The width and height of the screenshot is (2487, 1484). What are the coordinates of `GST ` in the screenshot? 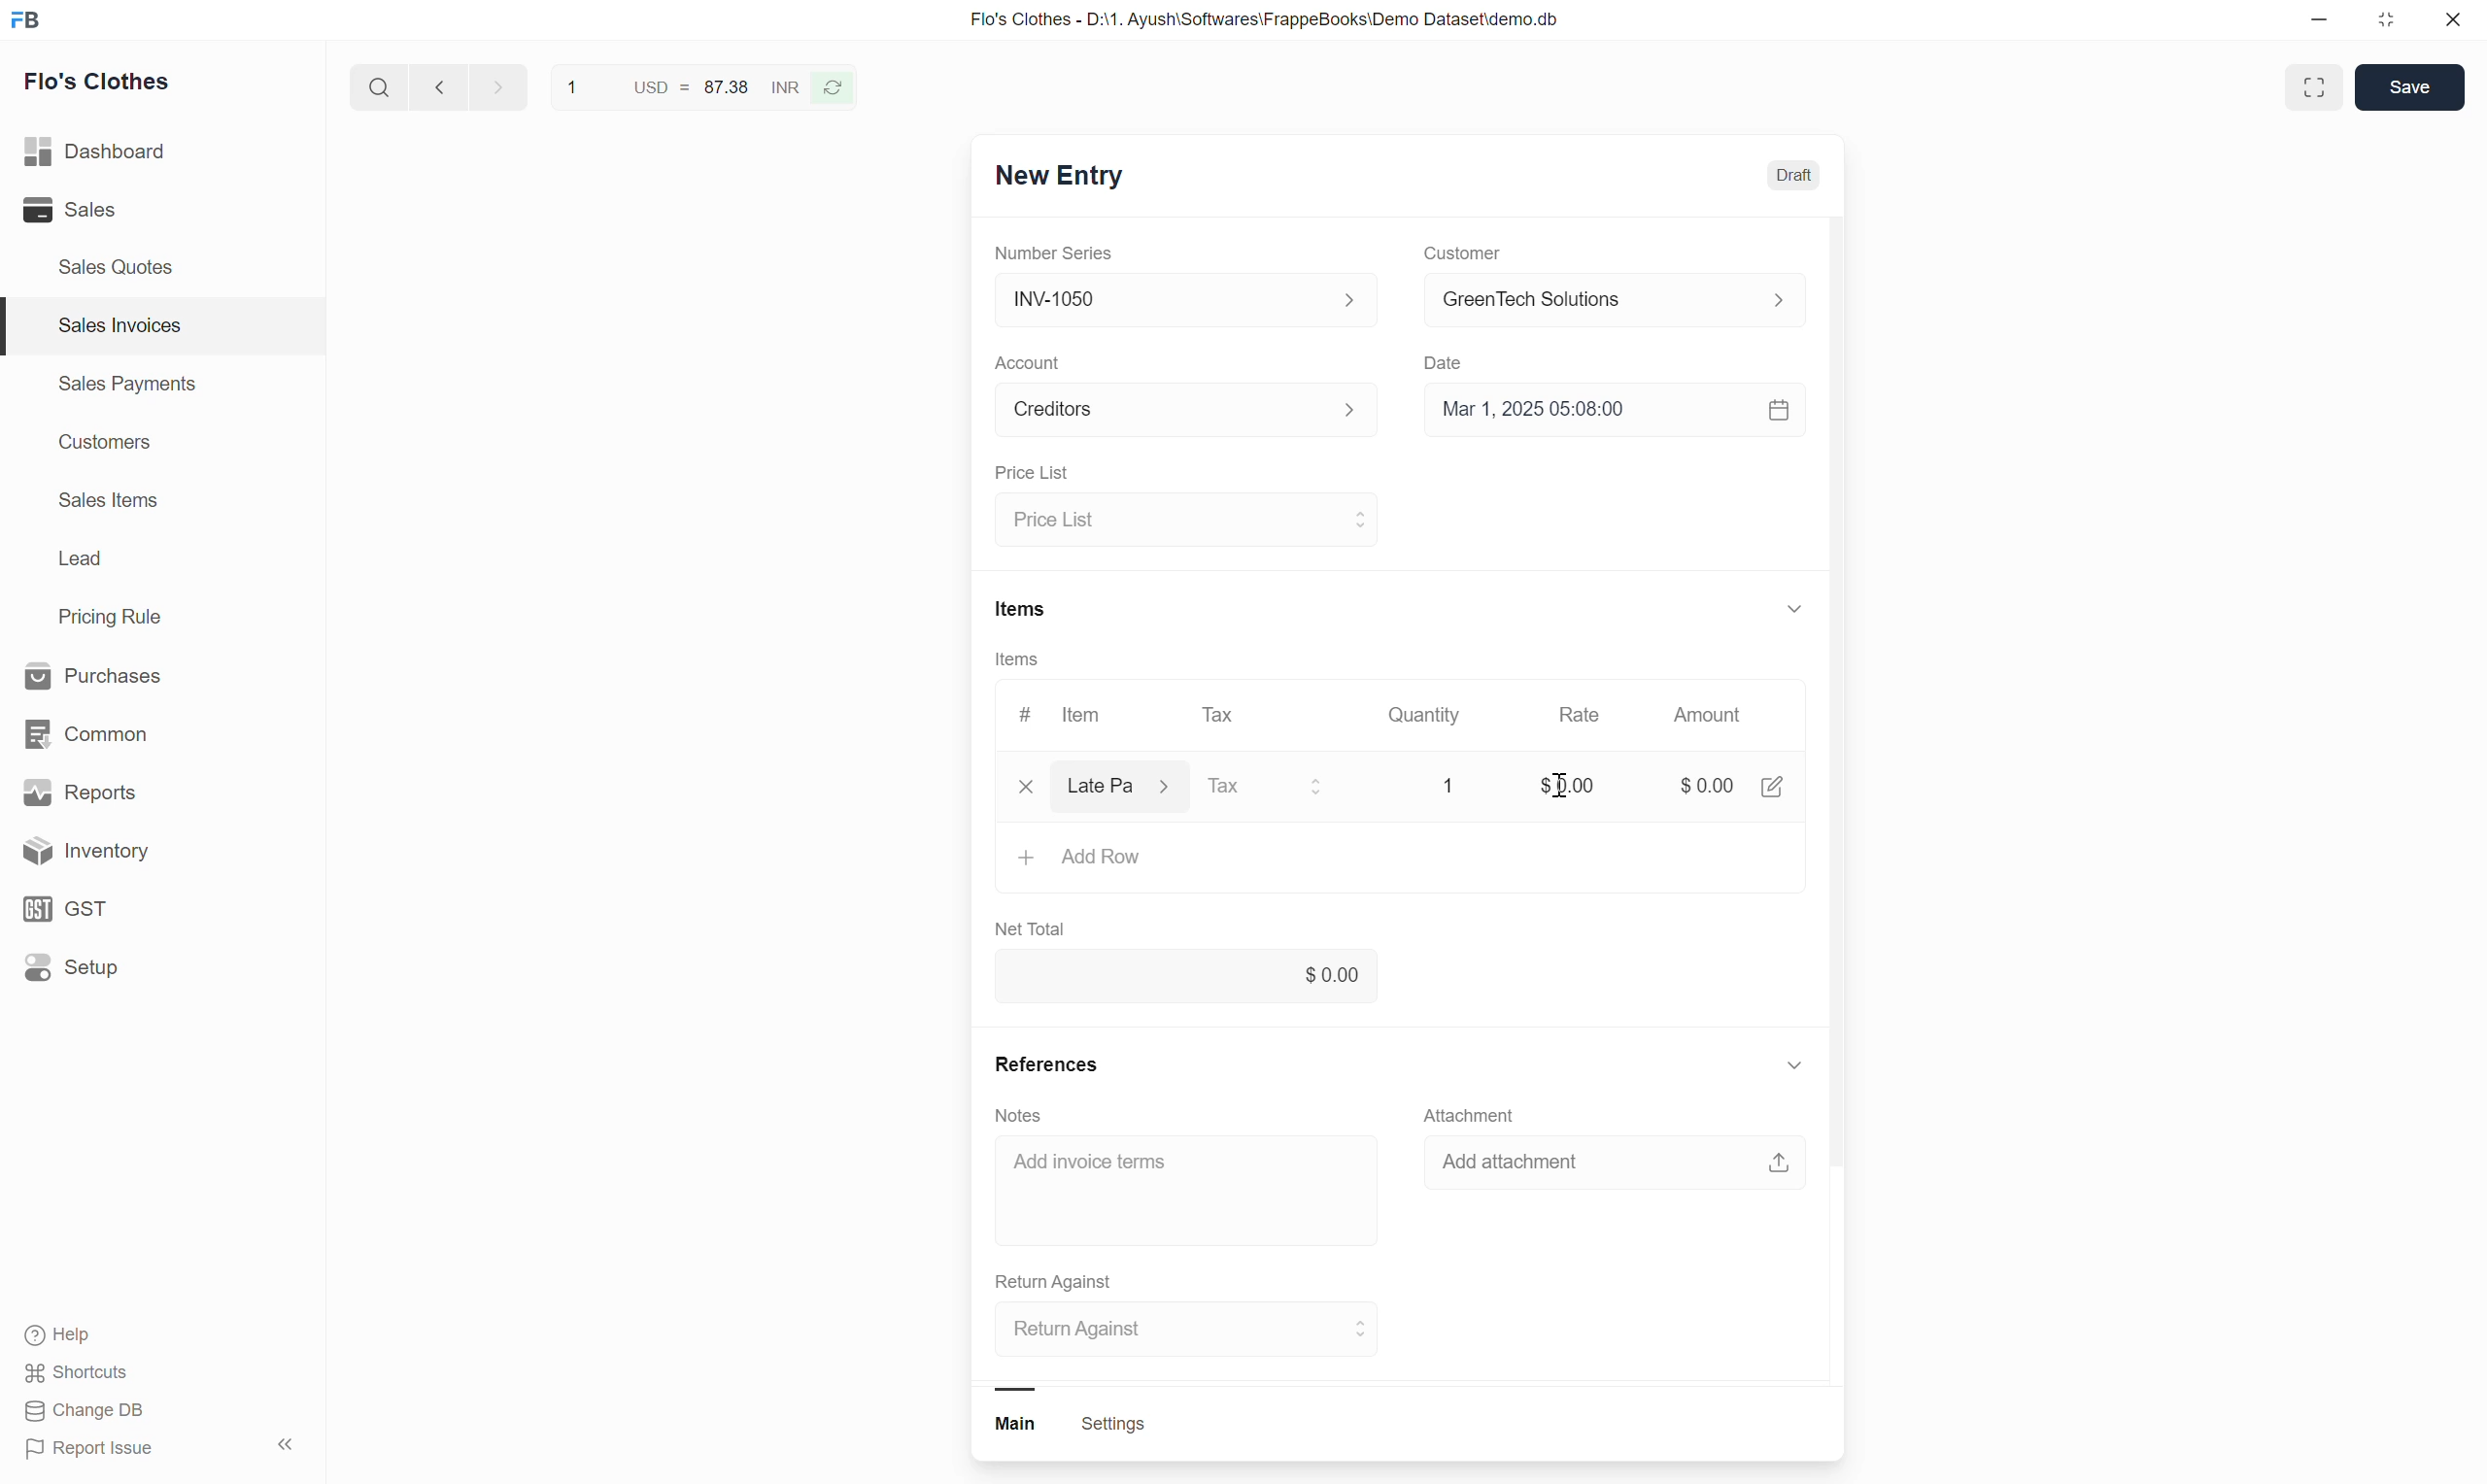 It's located at (139, 907).